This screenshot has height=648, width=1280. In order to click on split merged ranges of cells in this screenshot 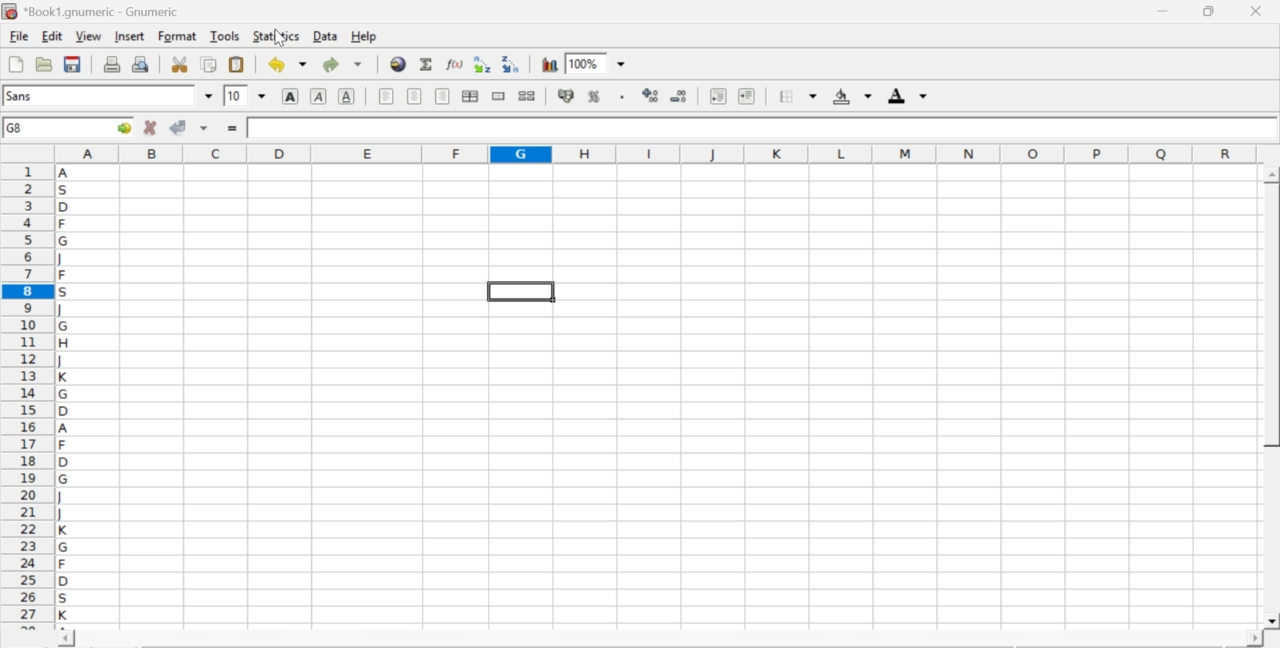, I will do `click(526, 95)`.